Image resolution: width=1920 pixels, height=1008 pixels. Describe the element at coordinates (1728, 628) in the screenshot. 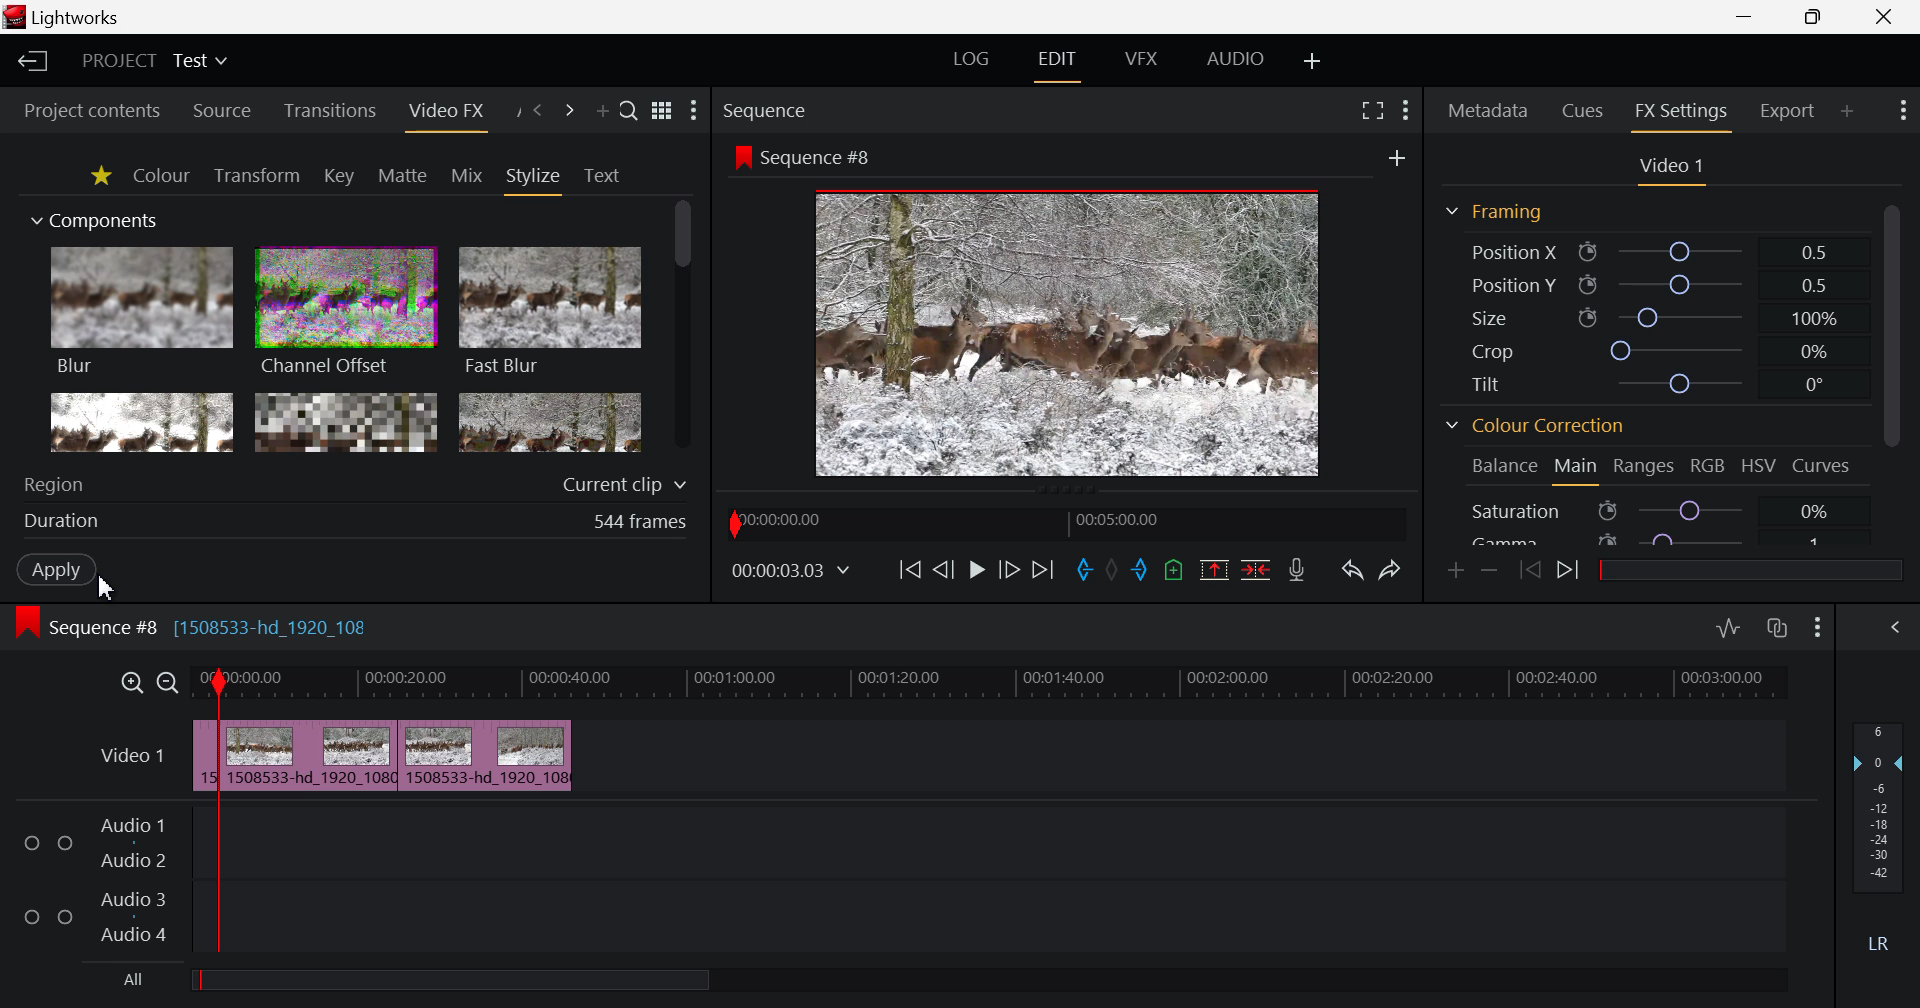

I see `Toggle audio levels editing` at that location.